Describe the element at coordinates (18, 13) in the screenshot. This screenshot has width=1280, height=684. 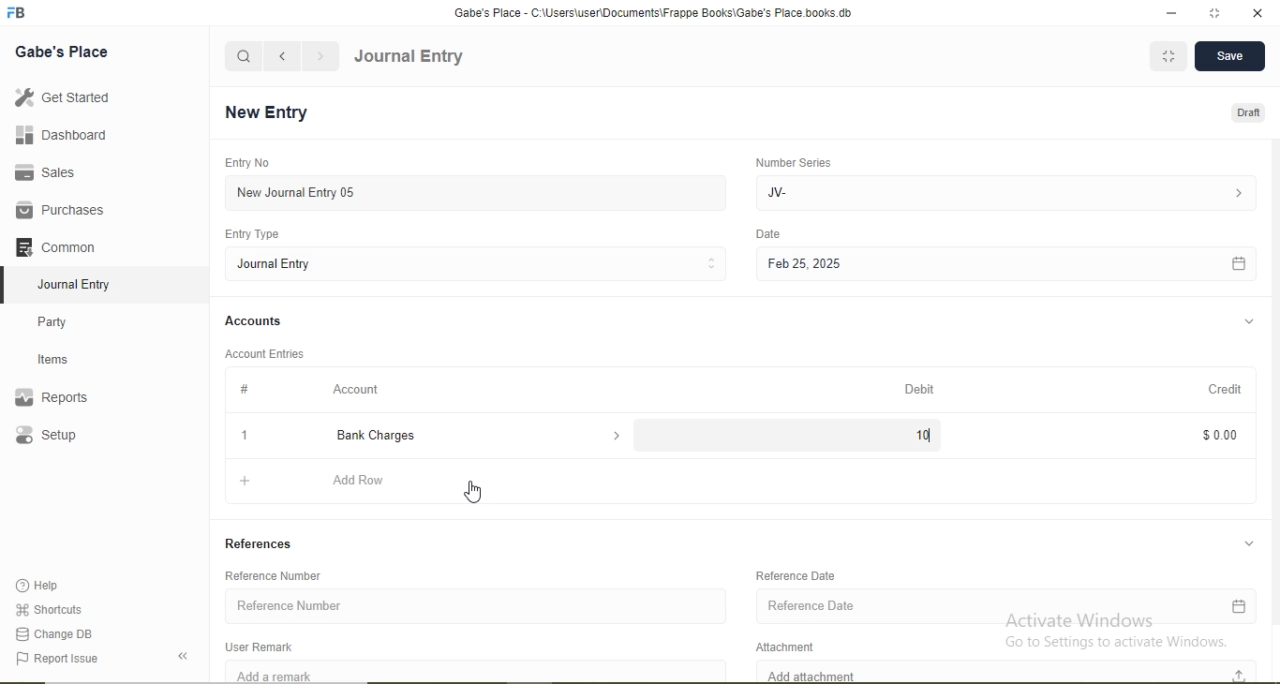
I see `logo` at that location.